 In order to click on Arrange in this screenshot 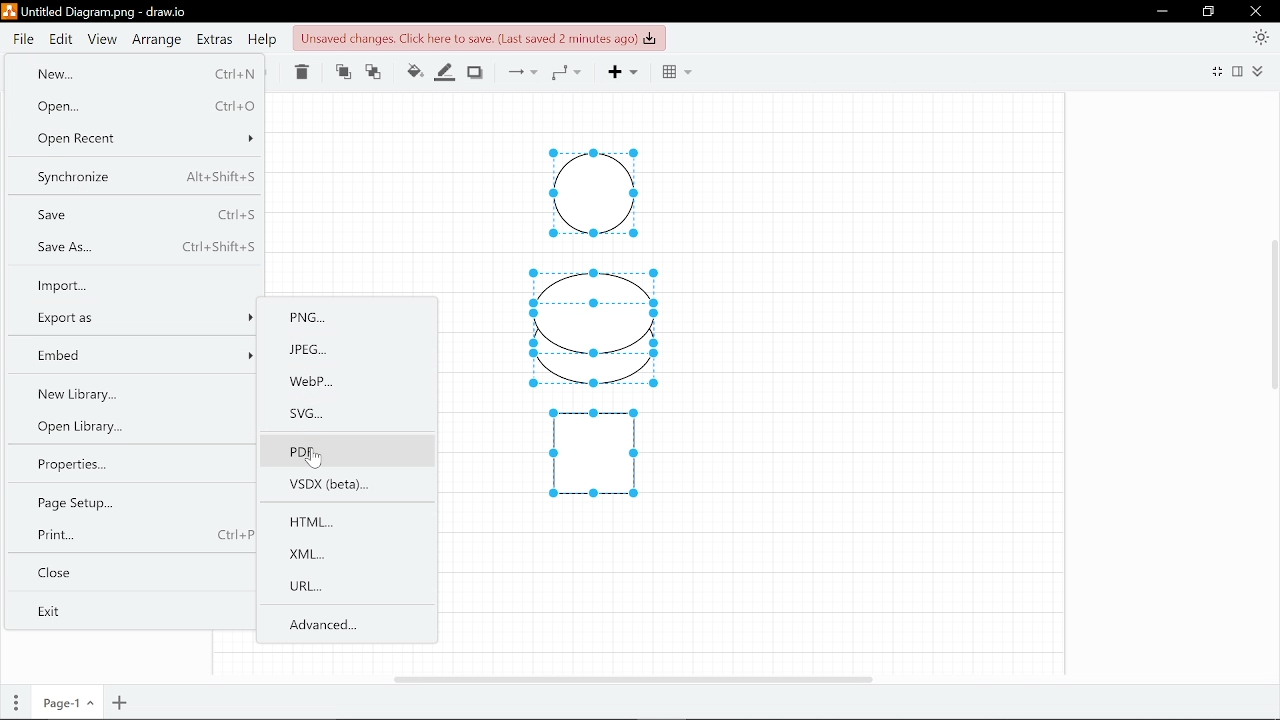, I will do `click(158, 40)`.